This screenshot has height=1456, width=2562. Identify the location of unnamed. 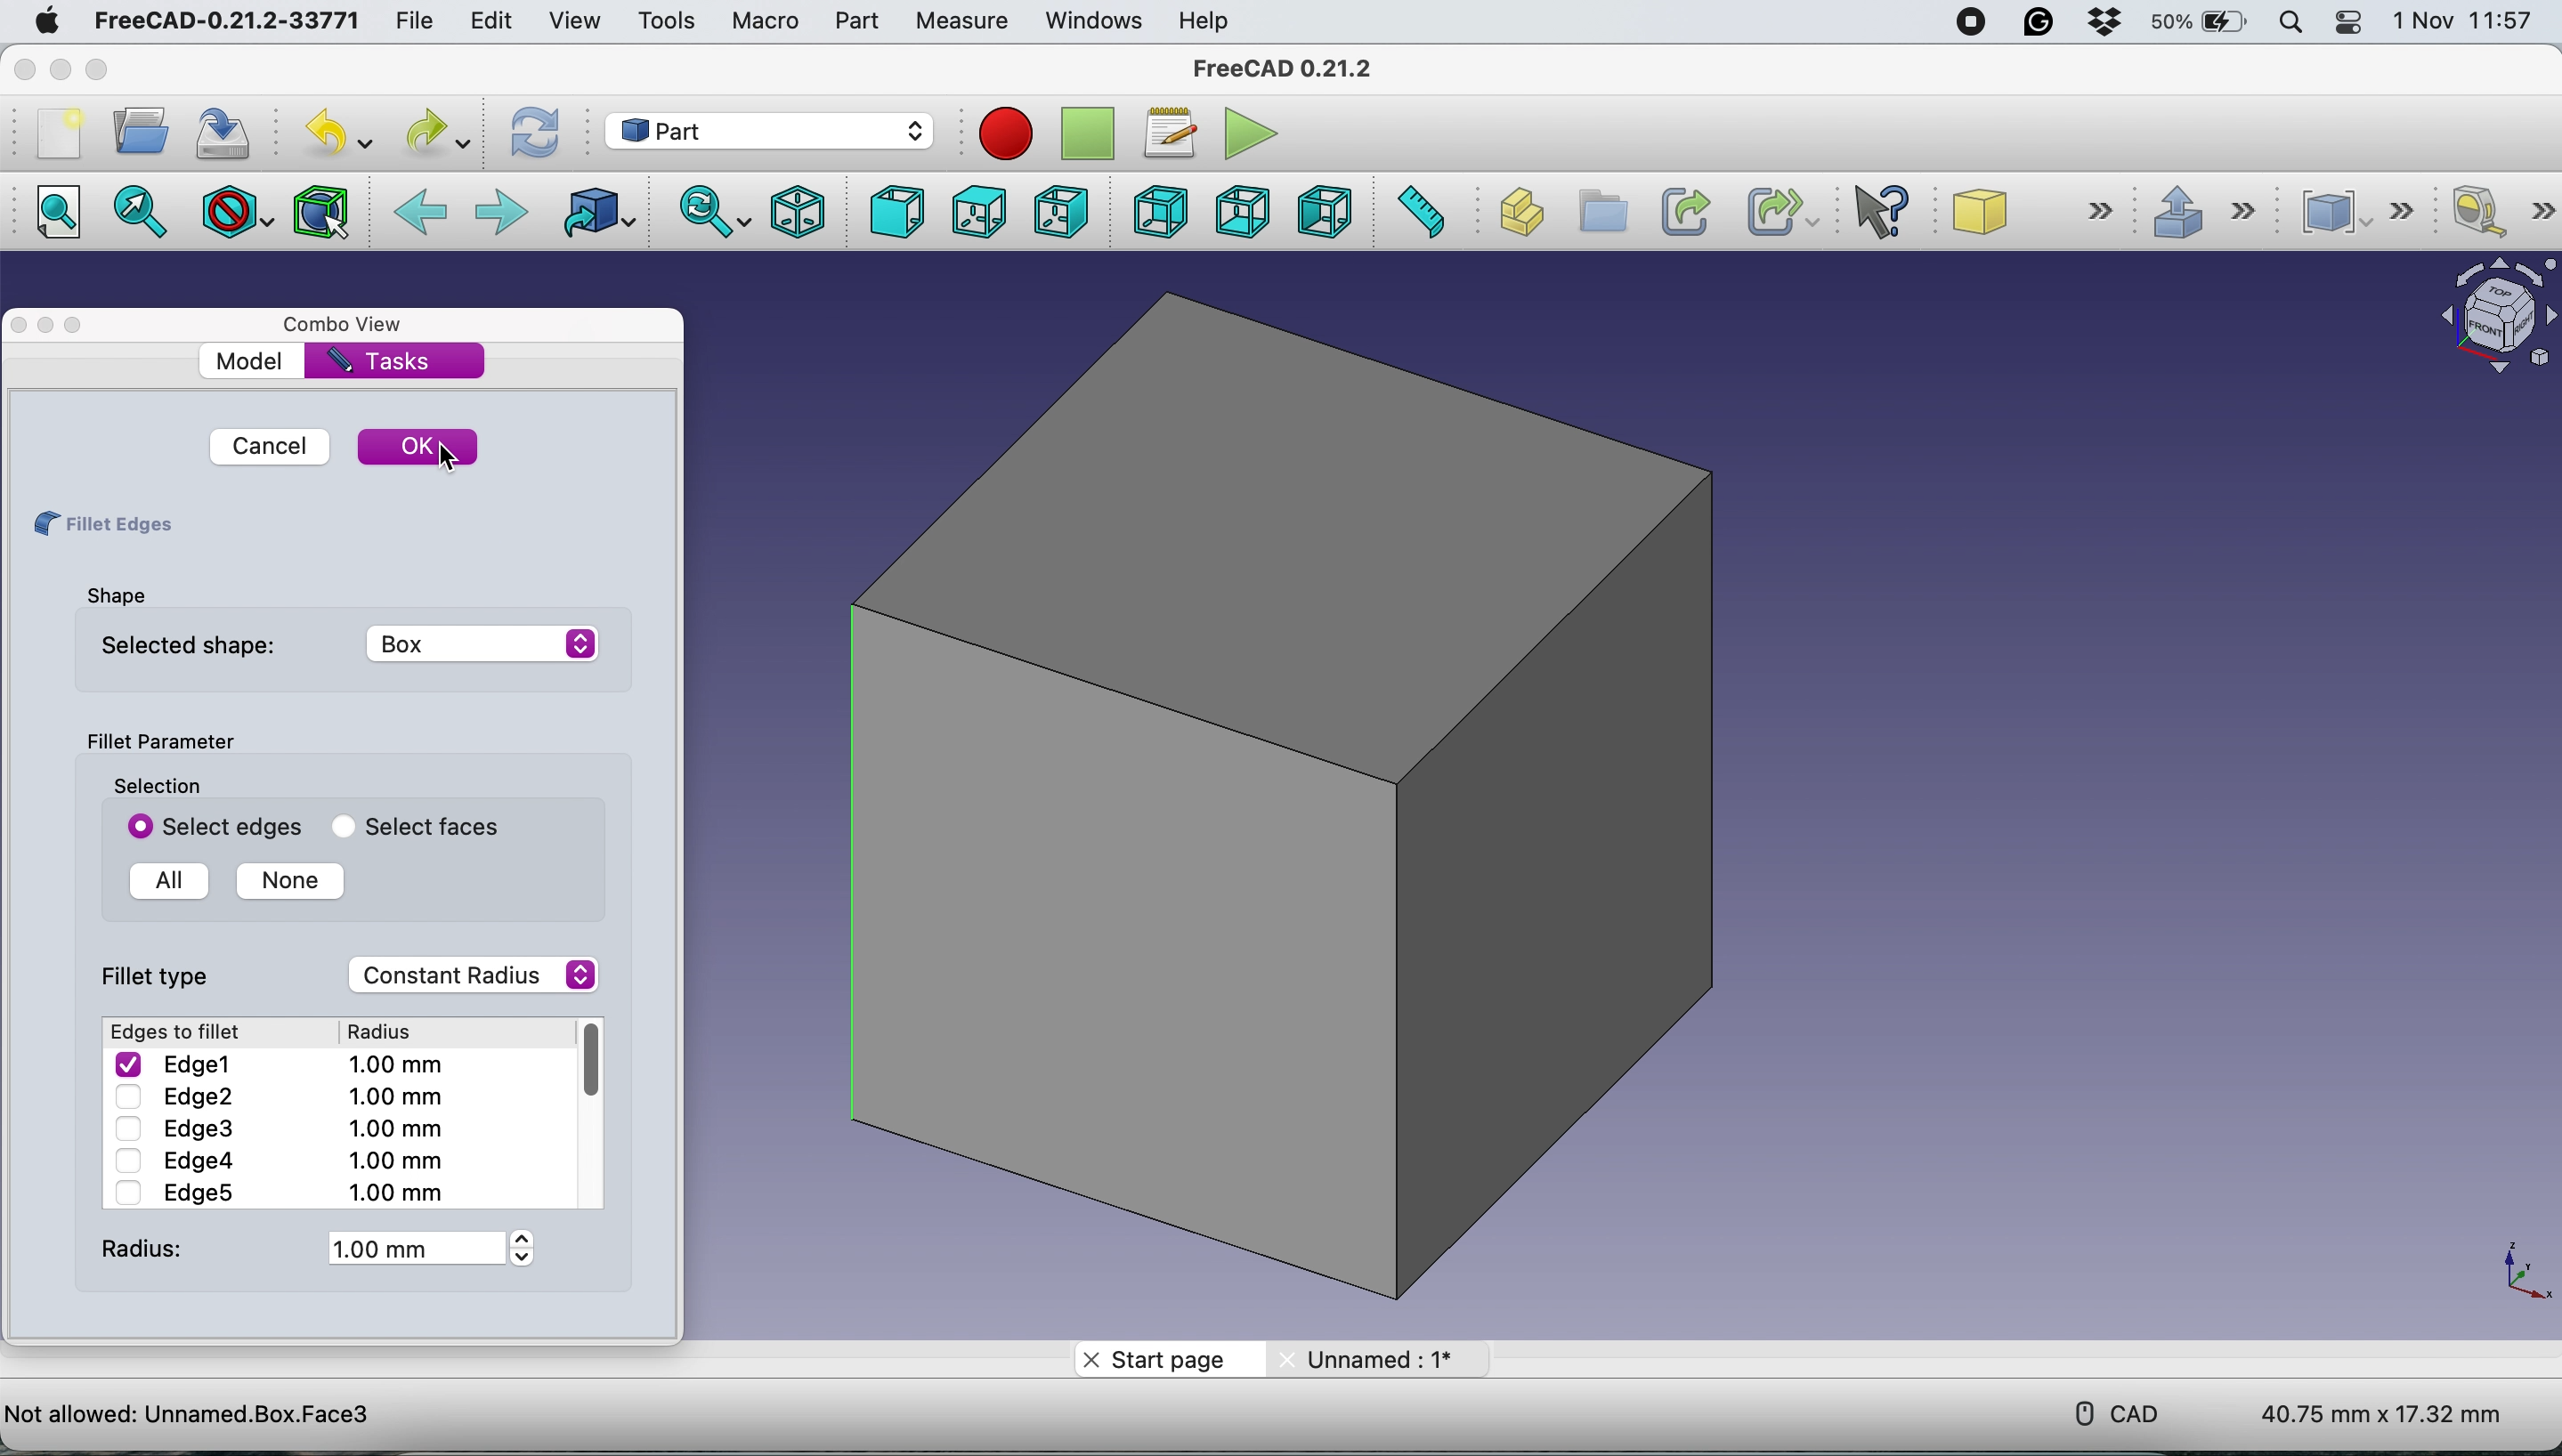
(1374, 1361).